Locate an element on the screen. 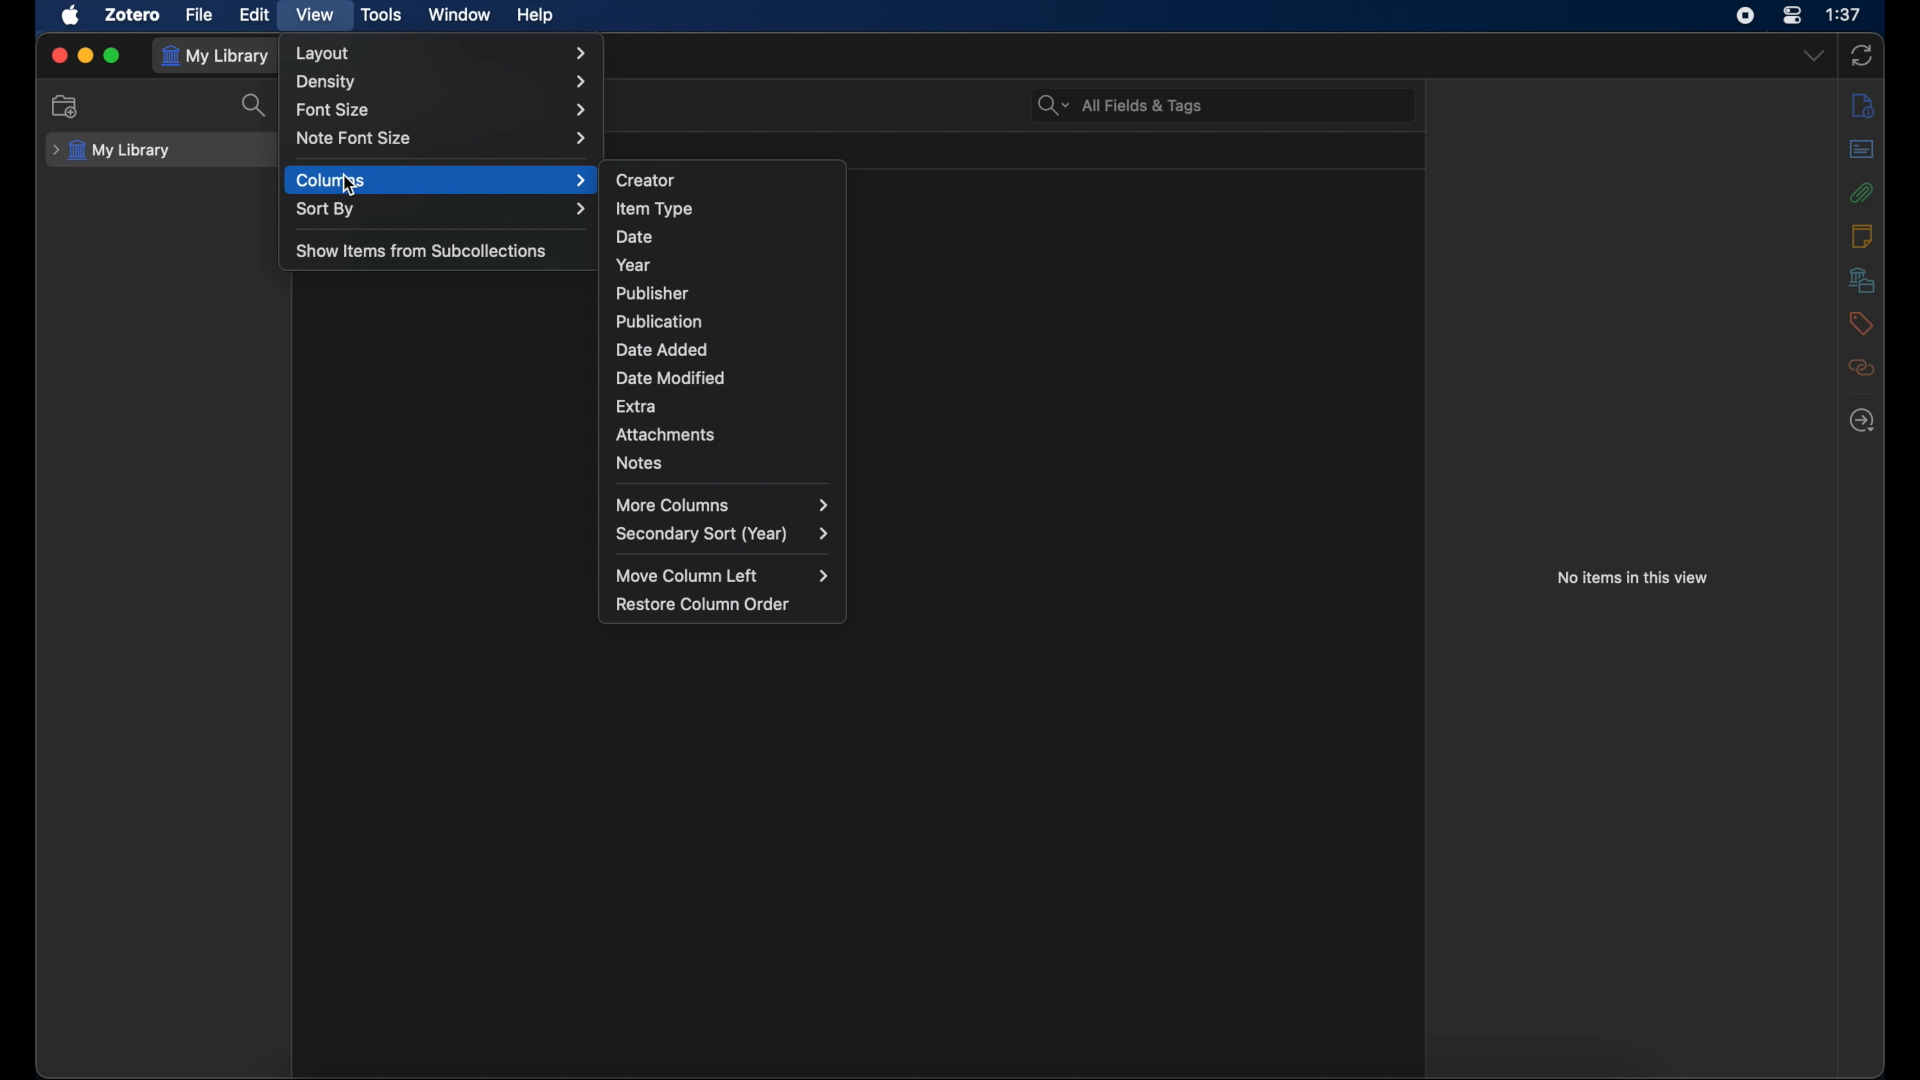 This screenshot has height=1080, width=1920. density is located at coordinates (440, 81).